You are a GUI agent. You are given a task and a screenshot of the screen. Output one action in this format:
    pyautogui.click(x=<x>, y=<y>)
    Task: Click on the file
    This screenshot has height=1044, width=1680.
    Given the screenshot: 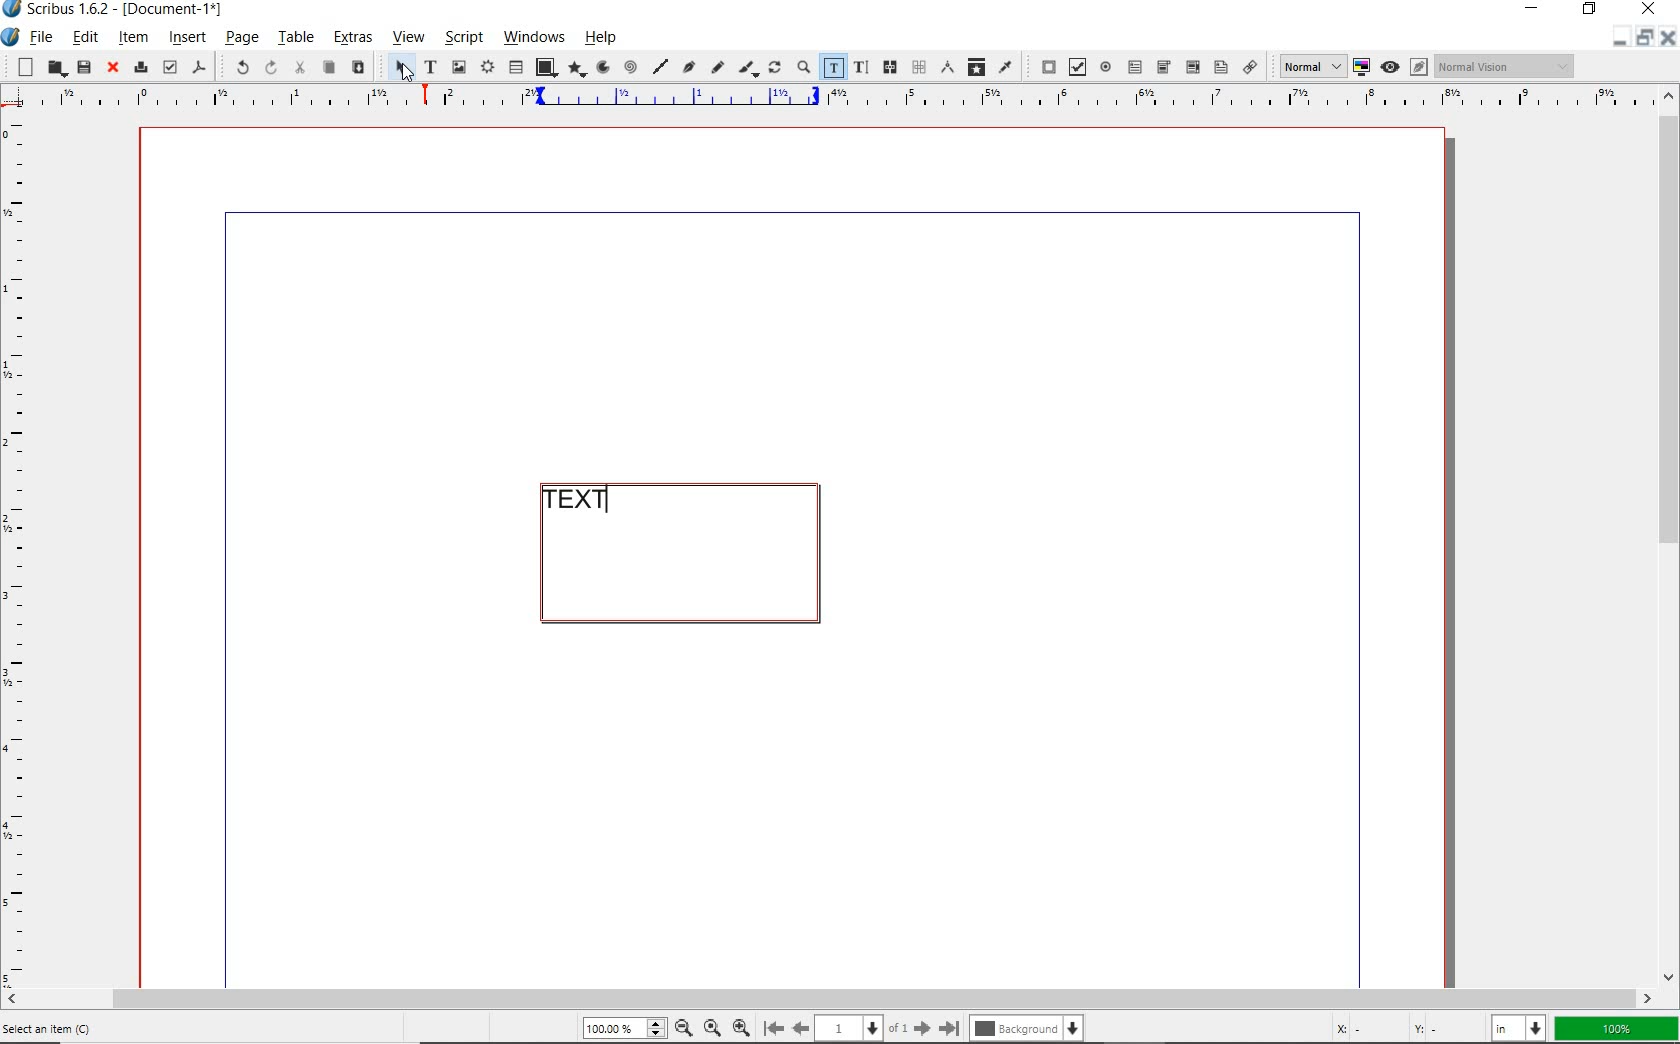 What is the action you would take?
    pyautogui.click(x=41, y=37)
    